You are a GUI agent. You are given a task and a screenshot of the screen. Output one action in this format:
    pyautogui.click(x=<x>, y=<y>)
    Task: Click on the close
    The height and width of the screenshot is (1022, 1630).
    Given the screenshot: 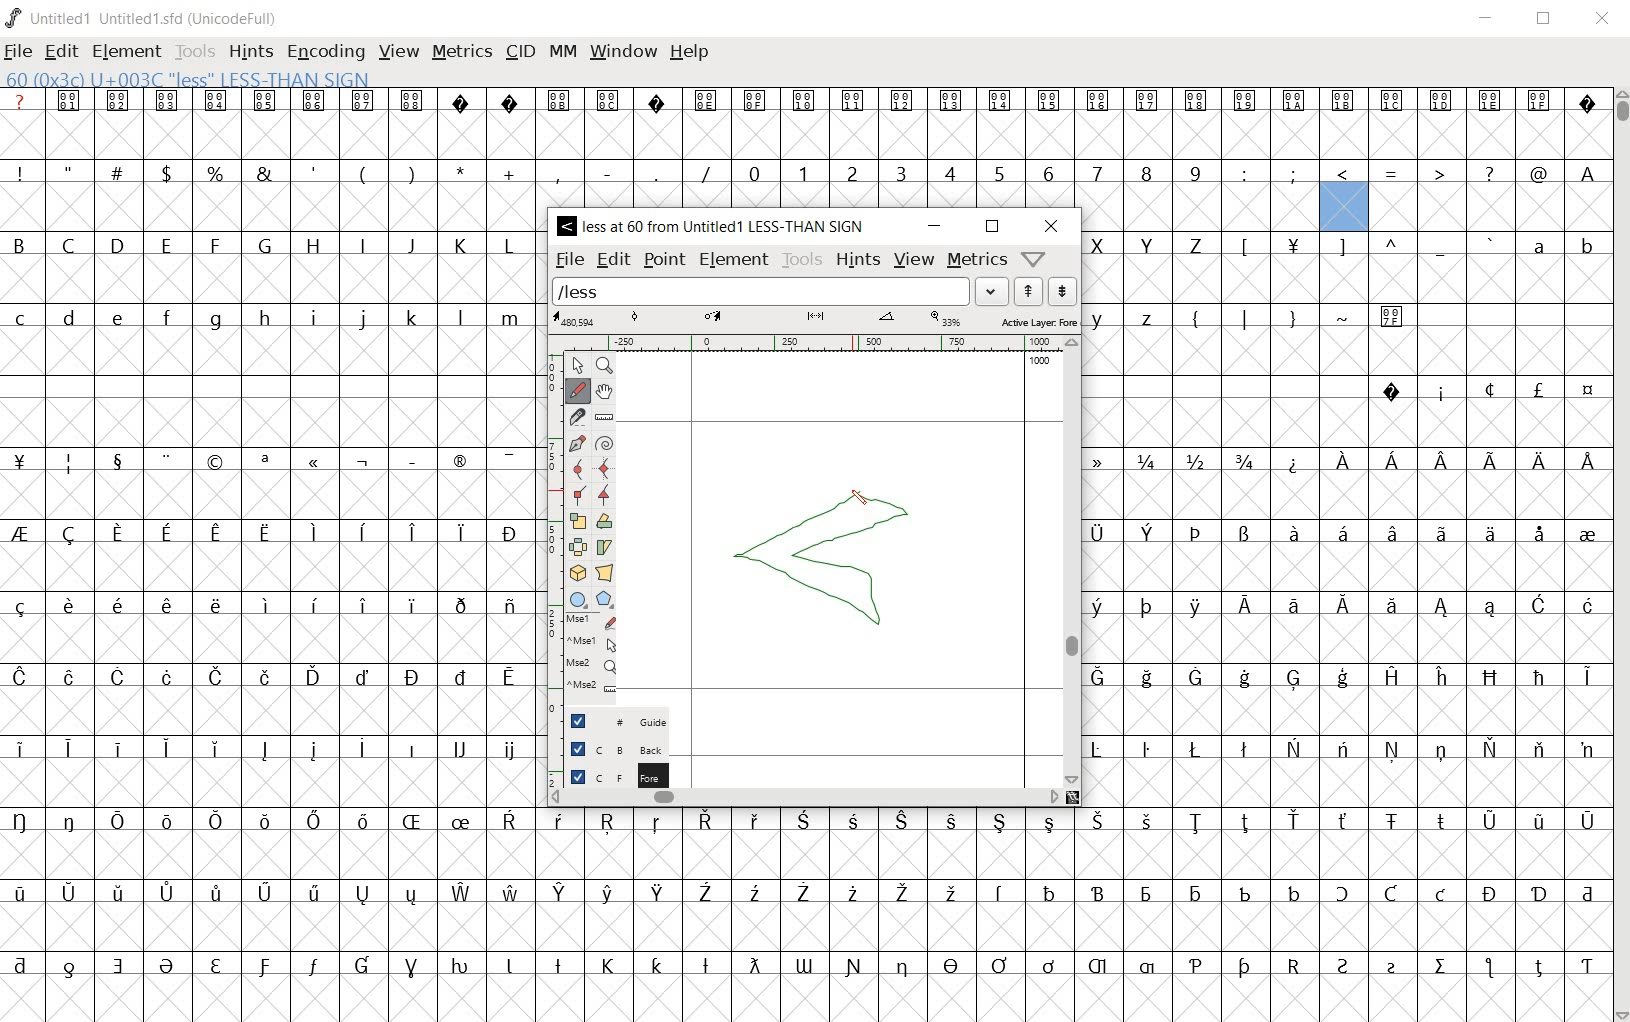 What is the action you would take?
    pyautogui.click(x=1604, y=20)
    